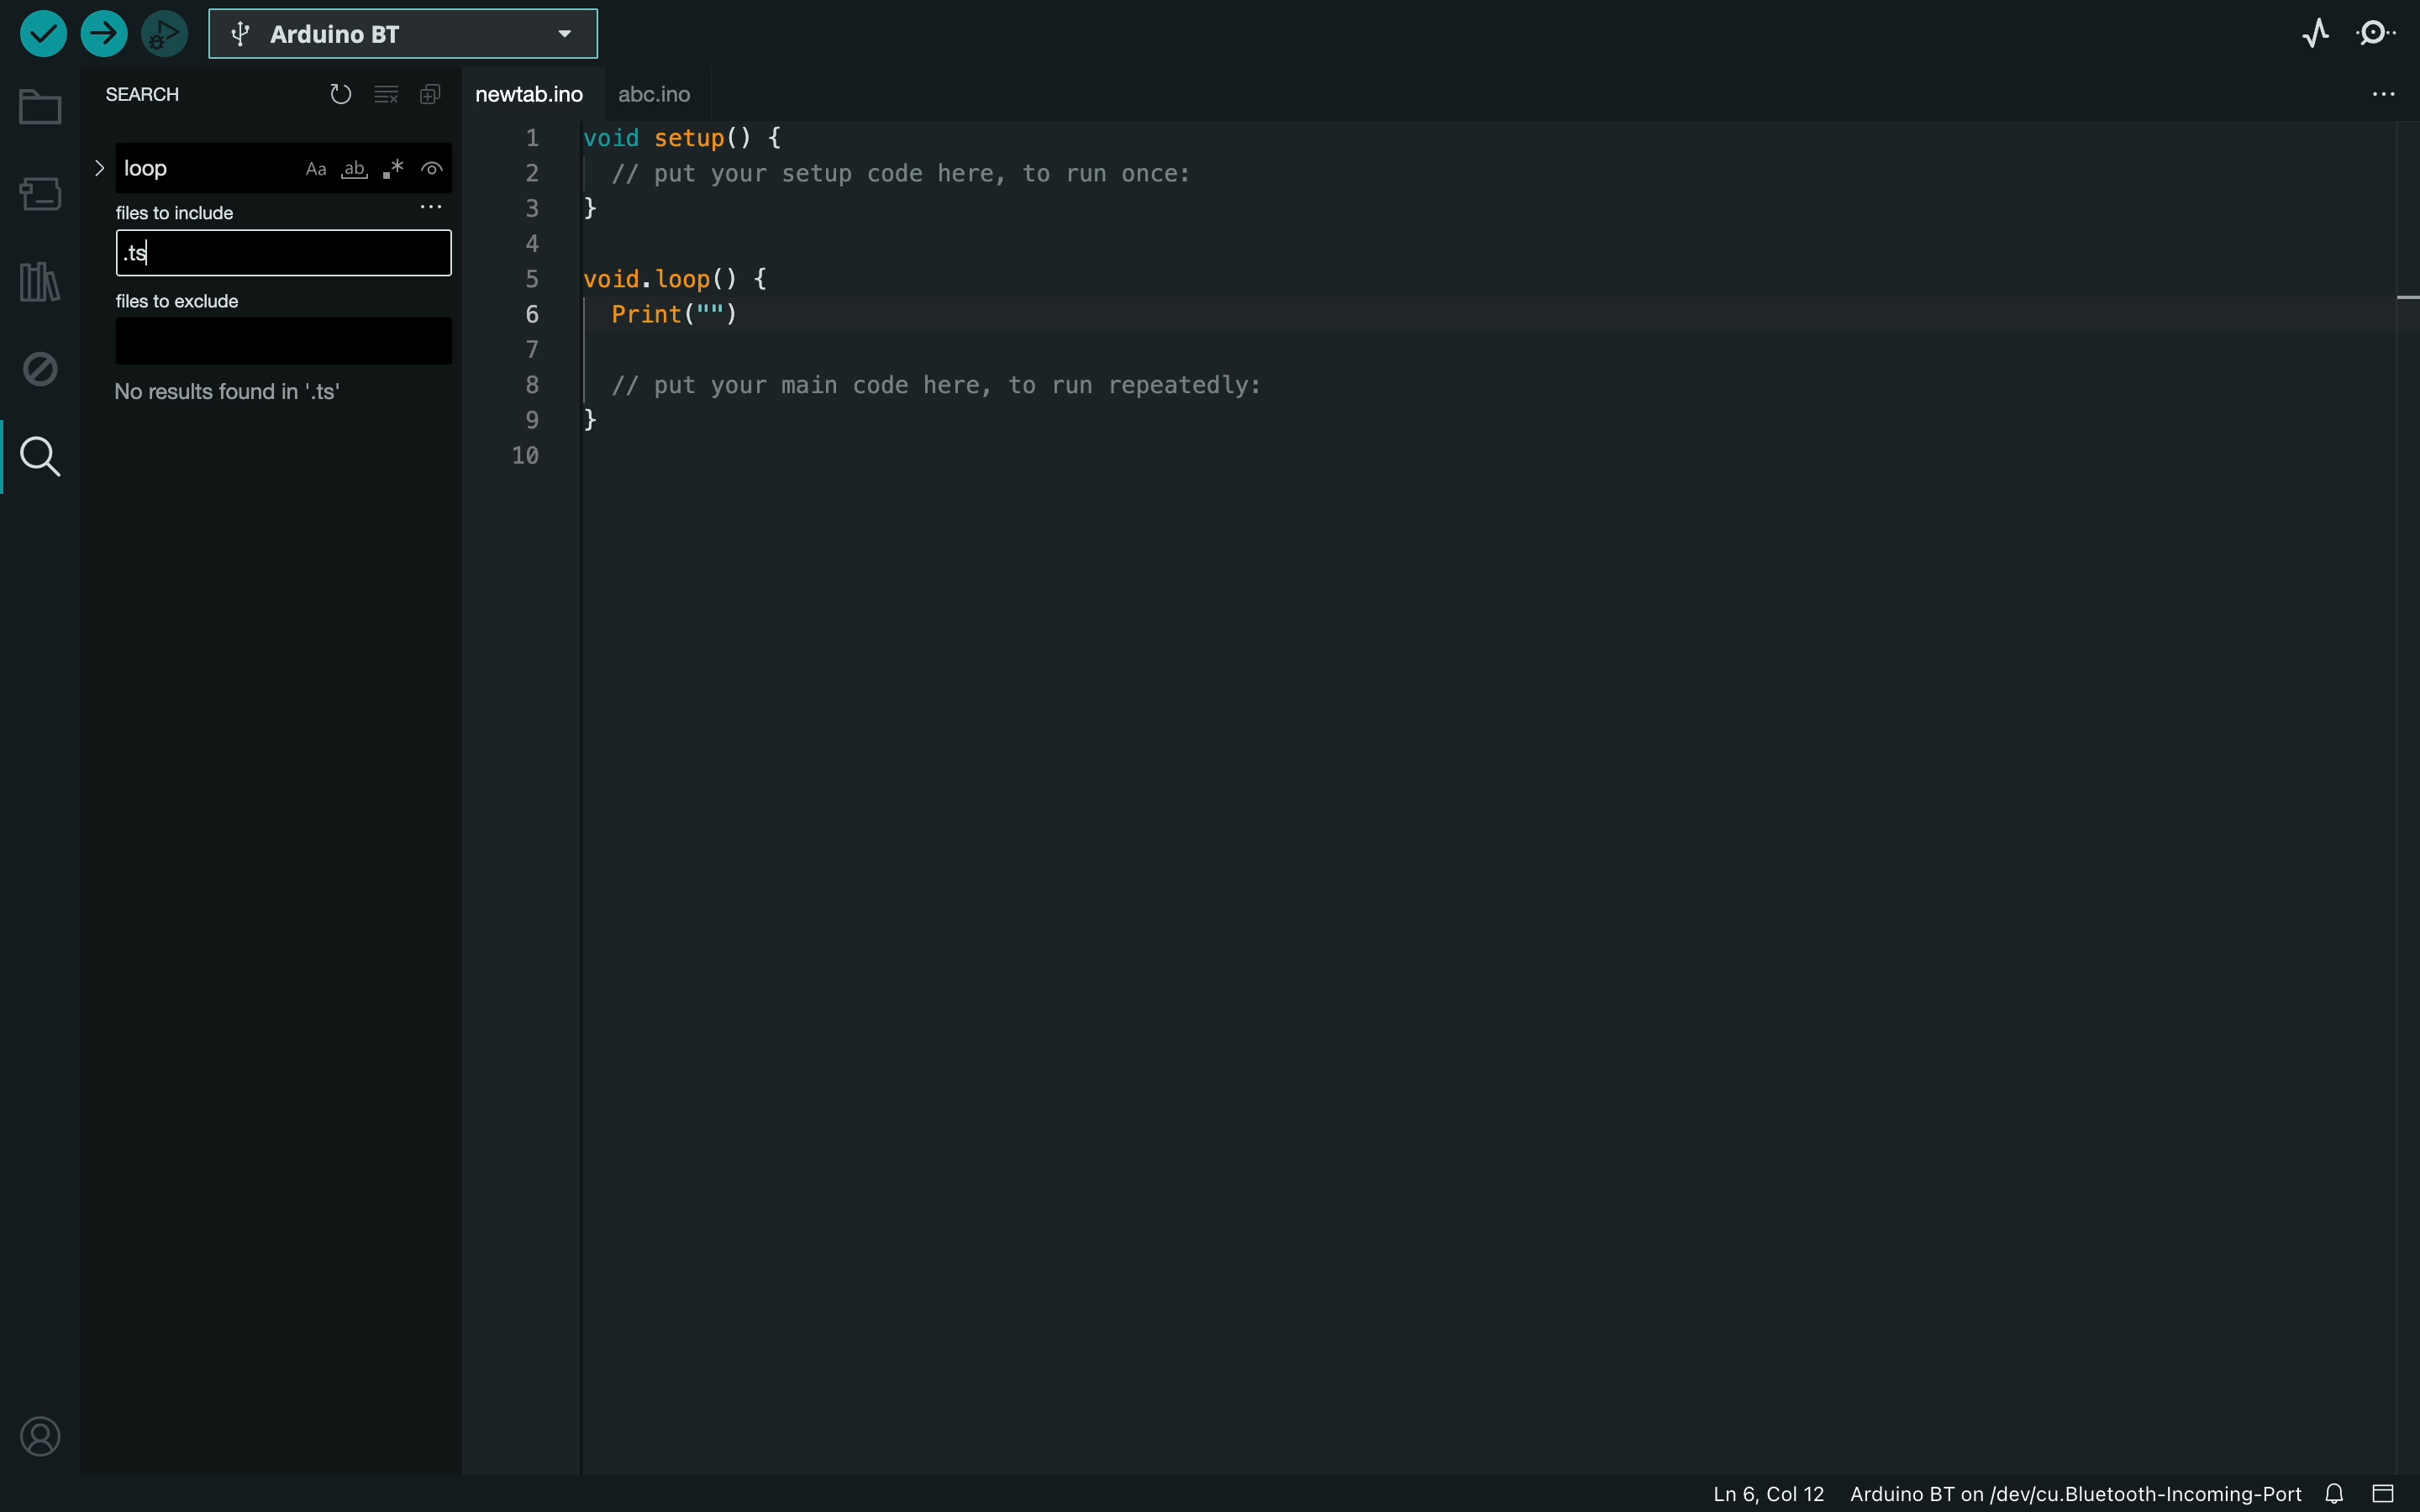 This screenshot has height=1512, width=2420. What do you see at coordinates (537, 98) in the screenshot?
I see `file tab` at bounding box center [537, 98].